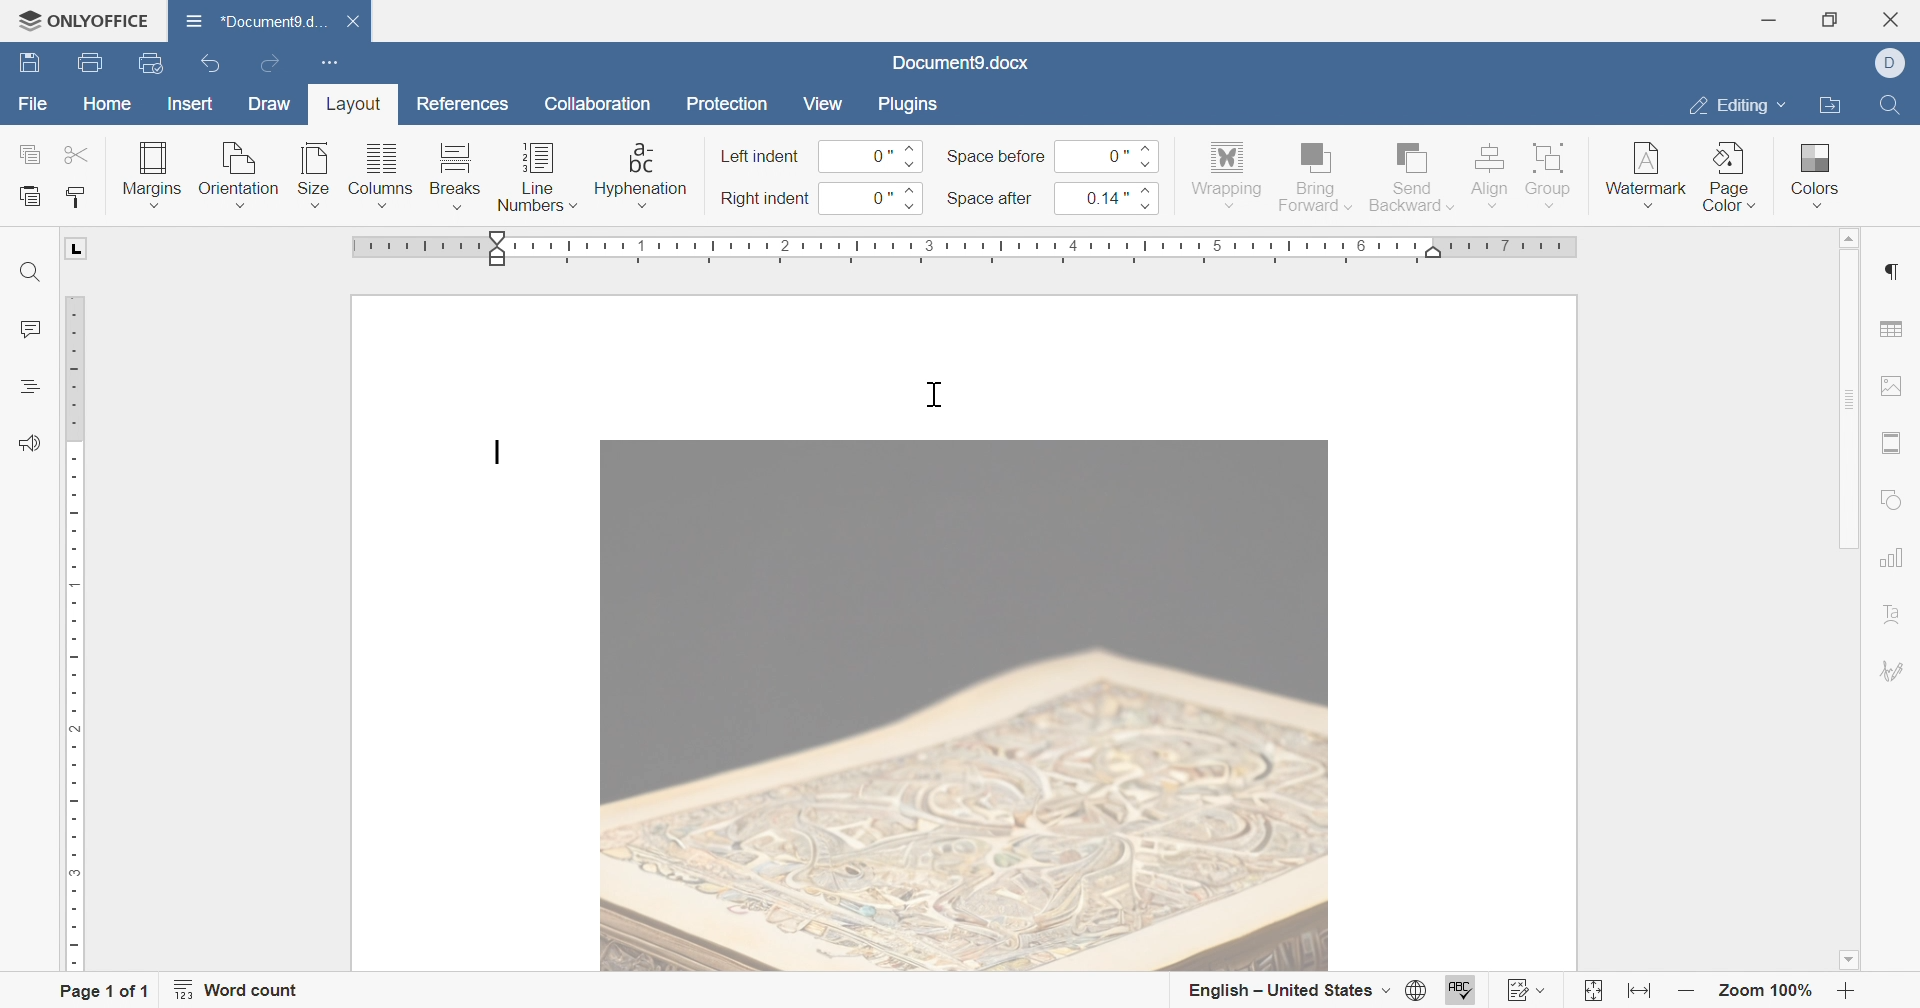 The image size is (1920, 1008). Describe the element at coordinates (1897, 19) in the screenshot. I see `close` at that location.